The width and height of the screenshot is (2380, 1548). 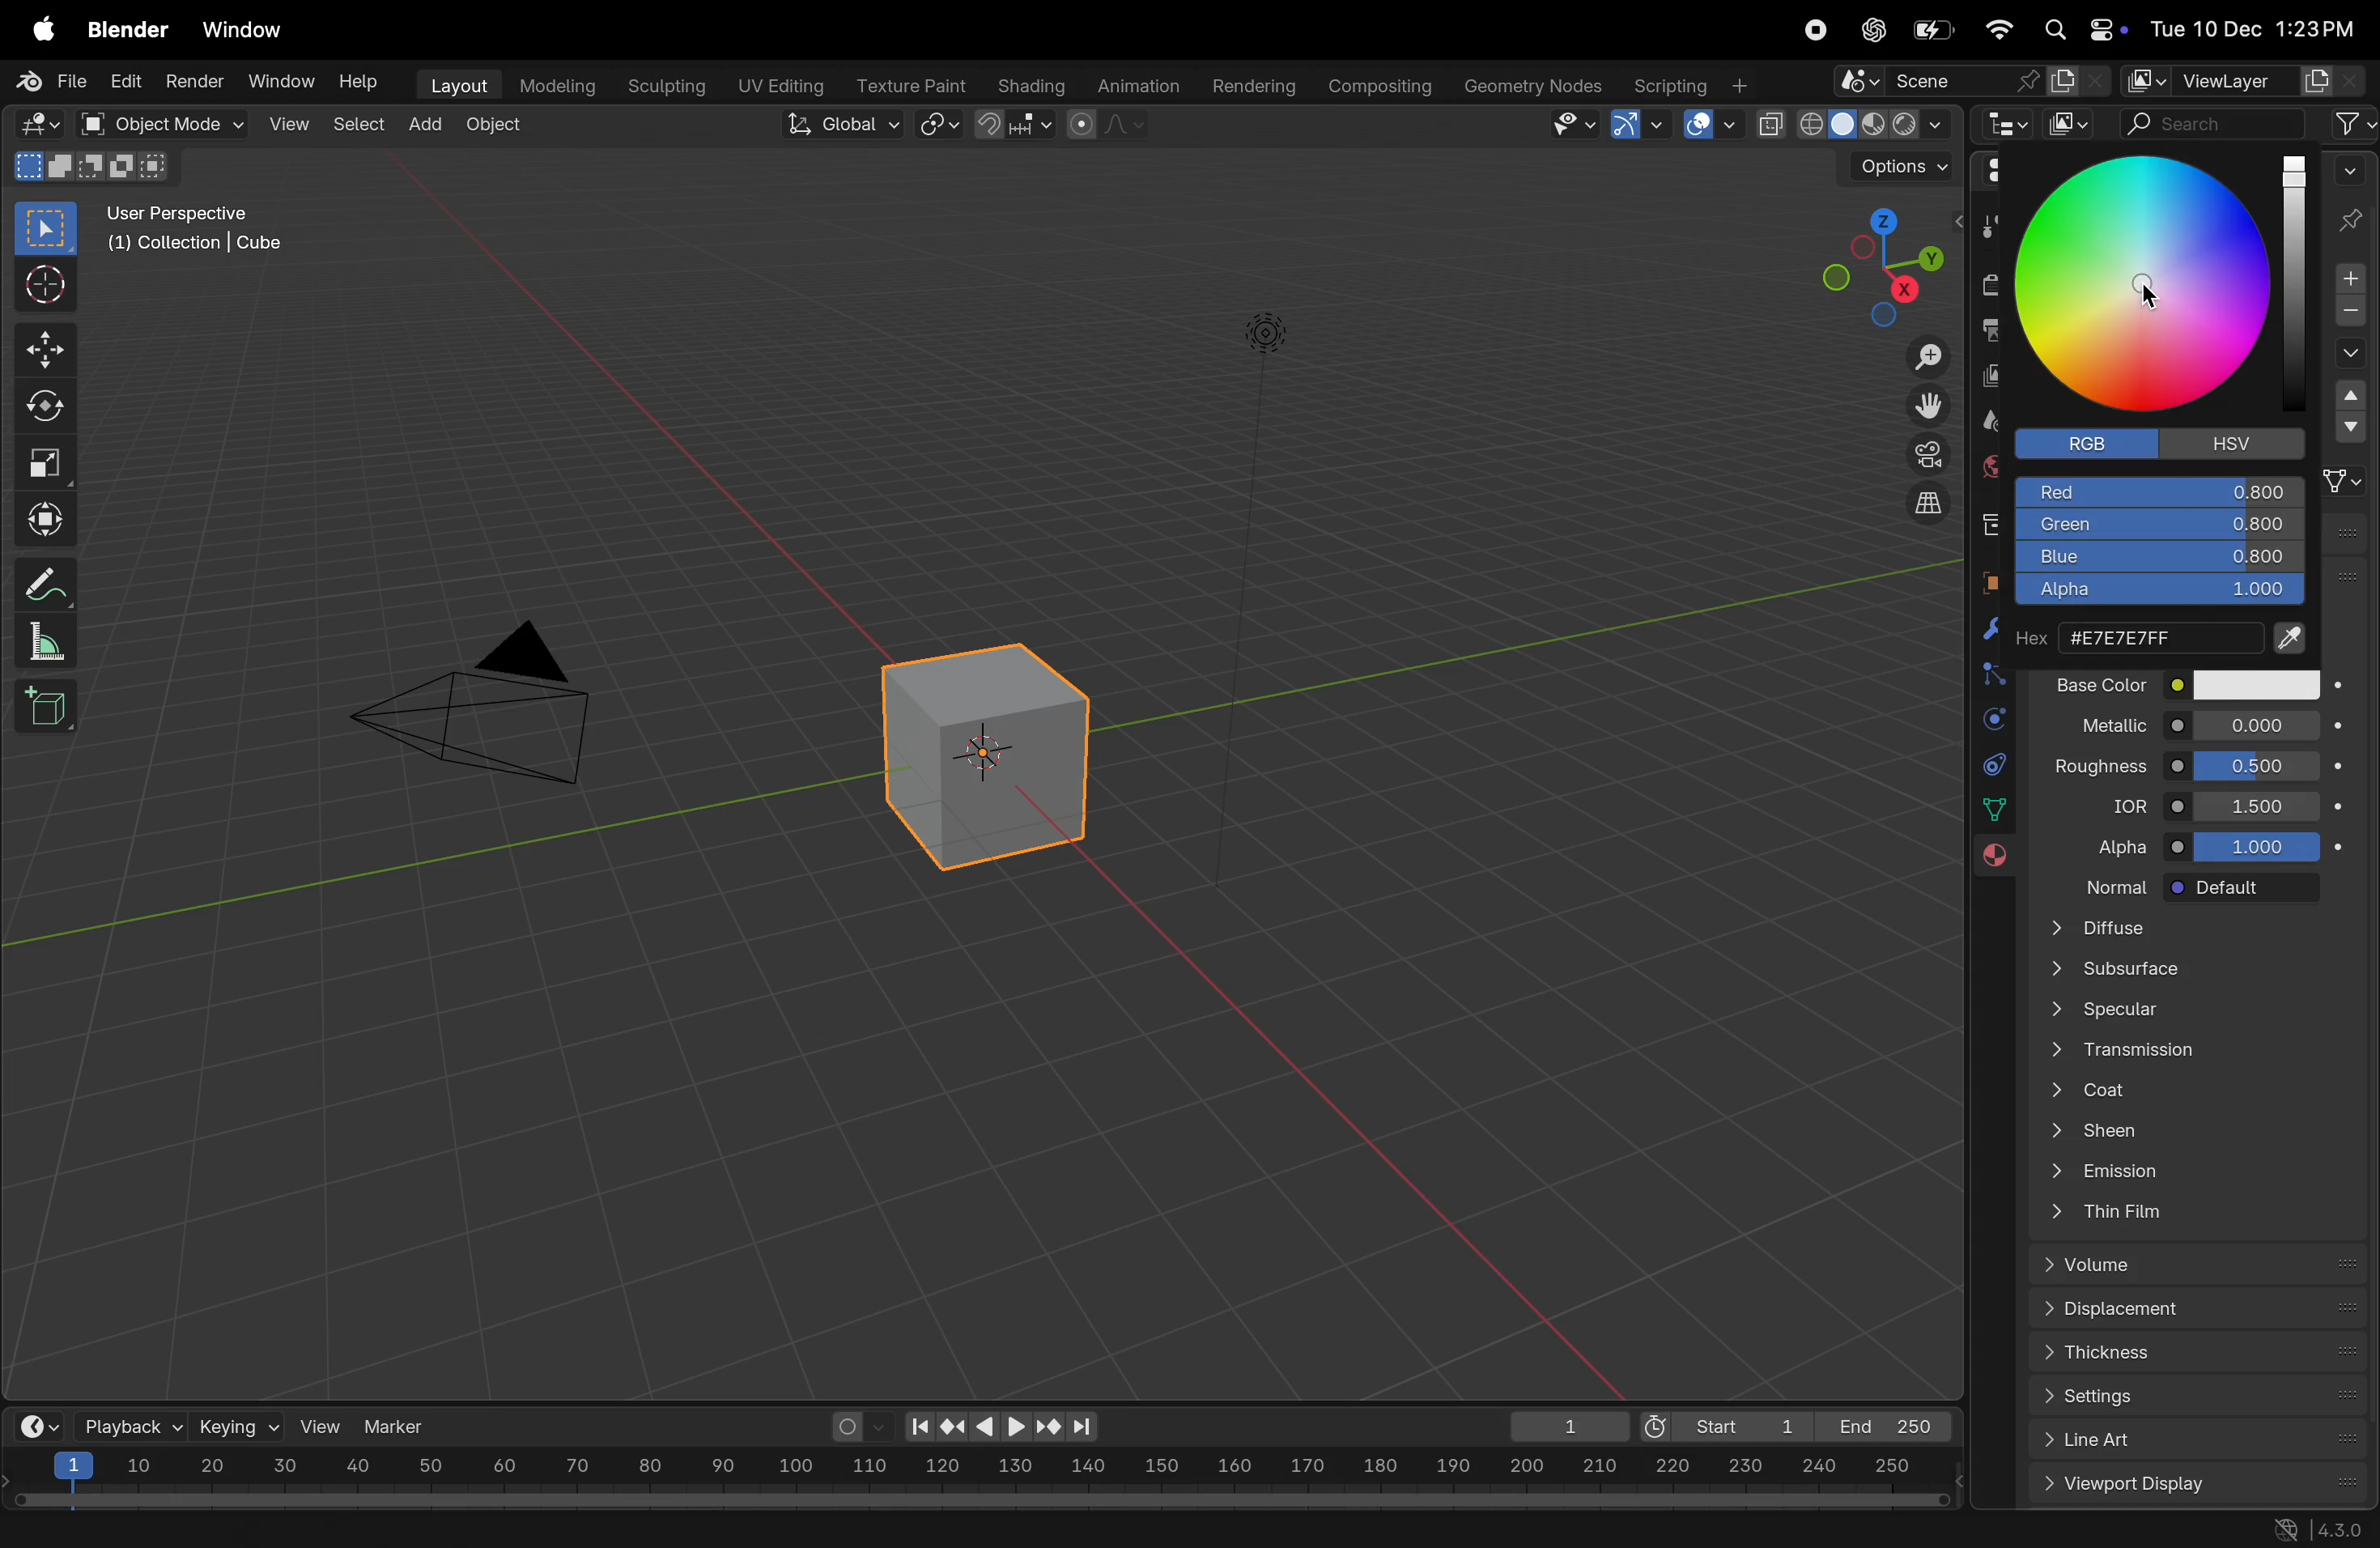 I want to click on apple menu, so click(x=35, y=31).